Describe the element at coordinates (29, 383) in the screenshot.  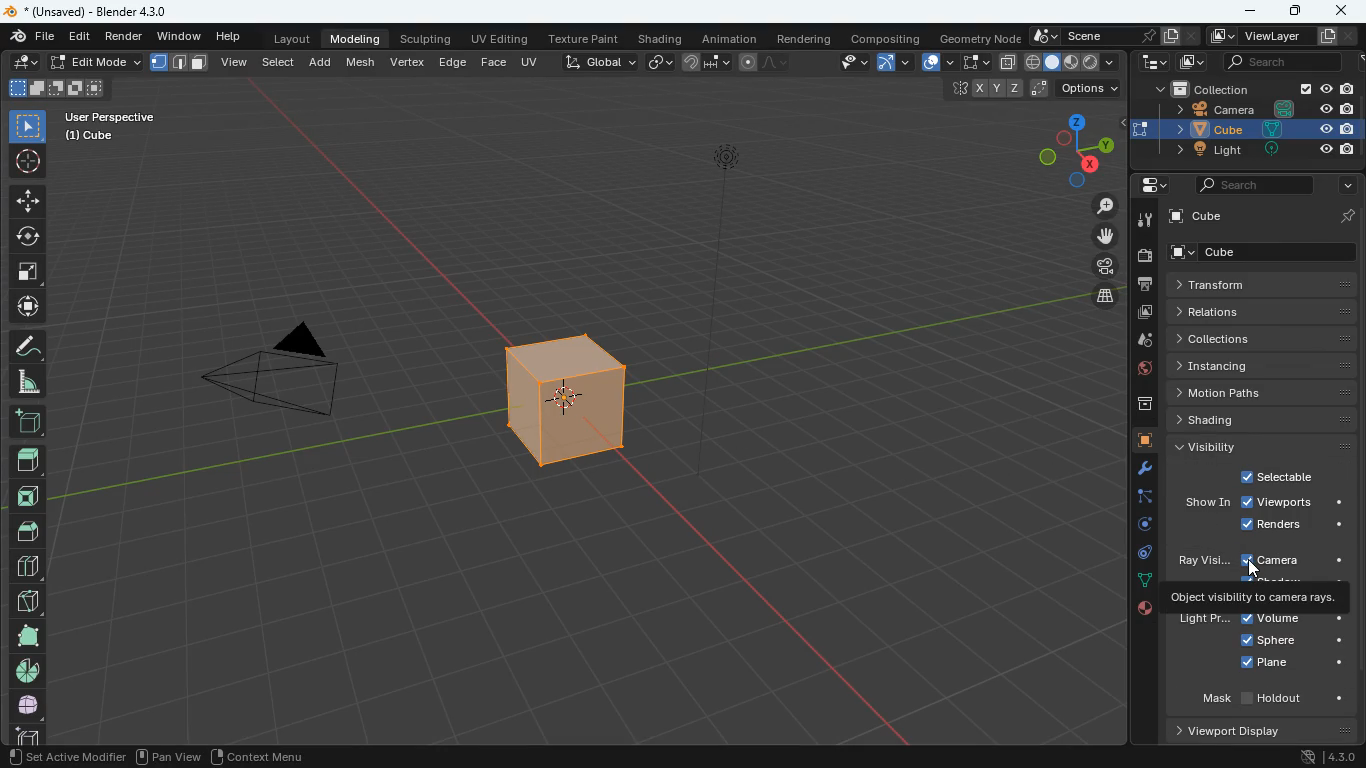
I see `angle` at that location.